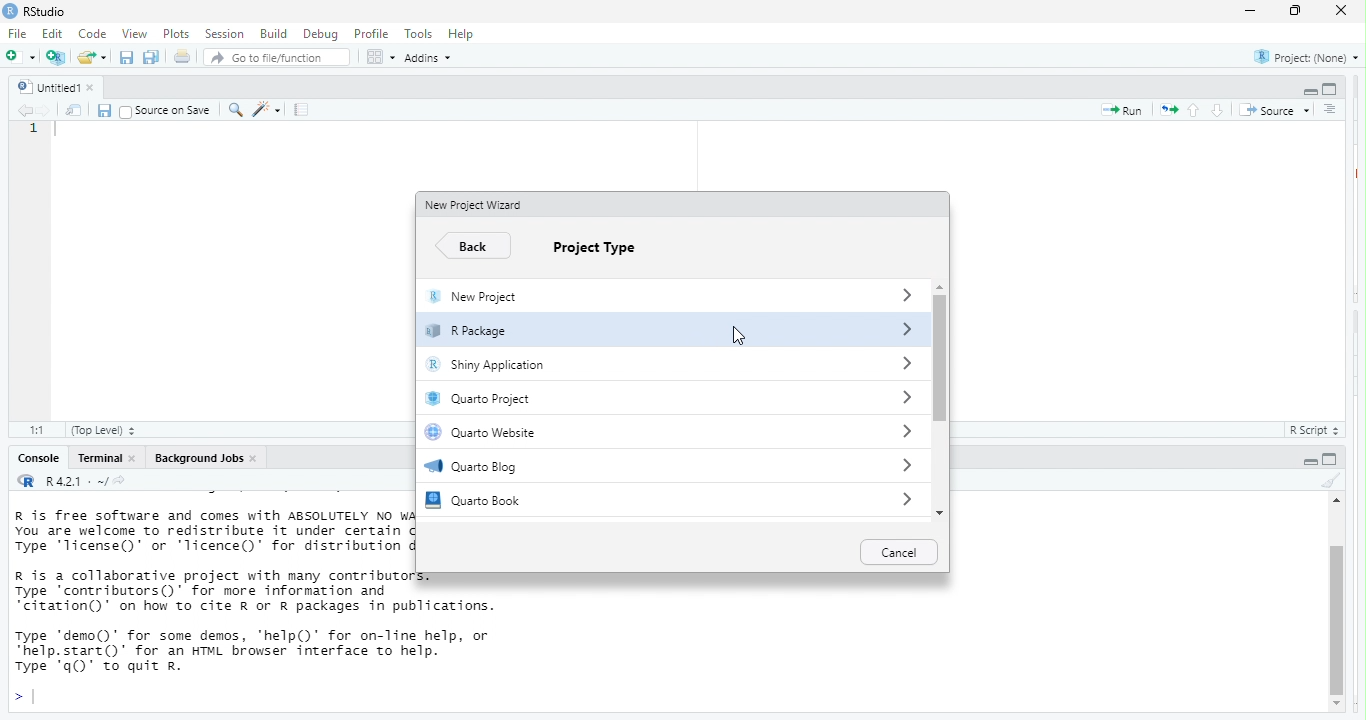 Image resolution: width=1366 pixels, height=720 pixels. What do you see at coordinates (166, 111) in the screenshot?
I see ` Source on Save` at bounding box center [166, 111].